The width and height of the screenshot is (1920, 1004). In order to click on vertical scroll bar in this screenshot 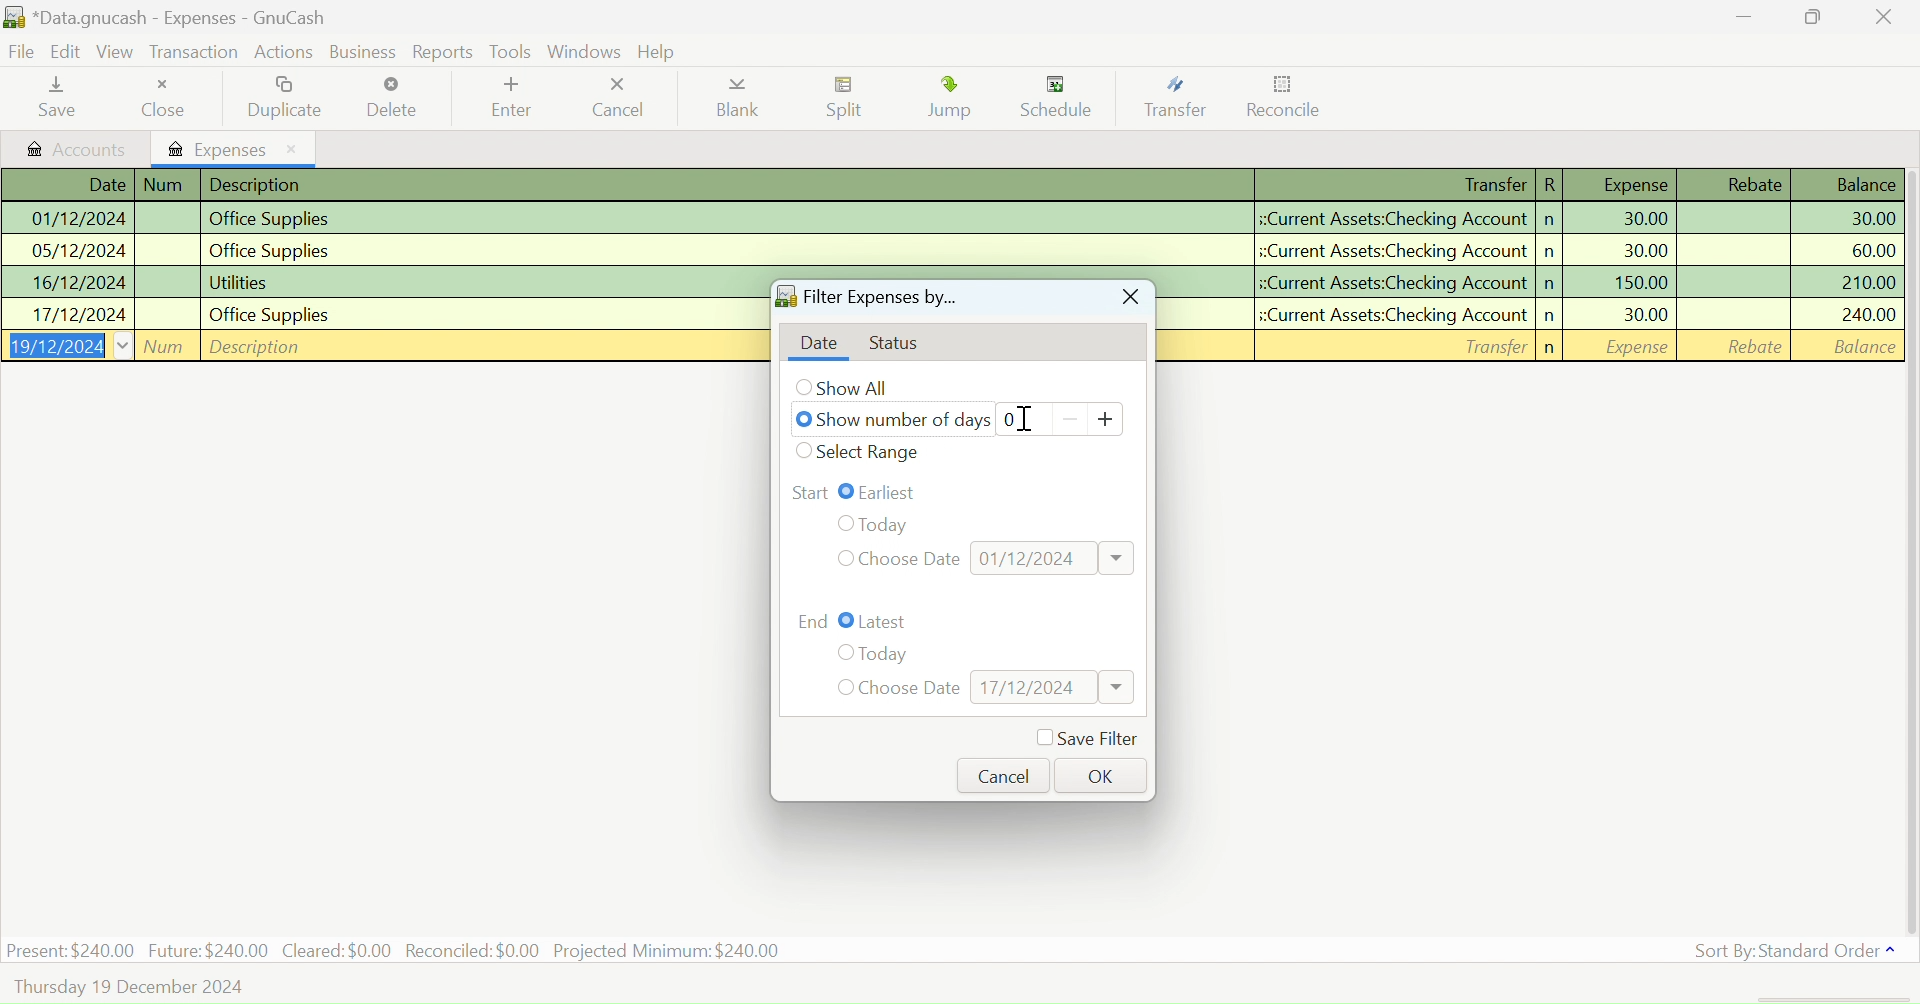, I will do `click(1908, 549)`.